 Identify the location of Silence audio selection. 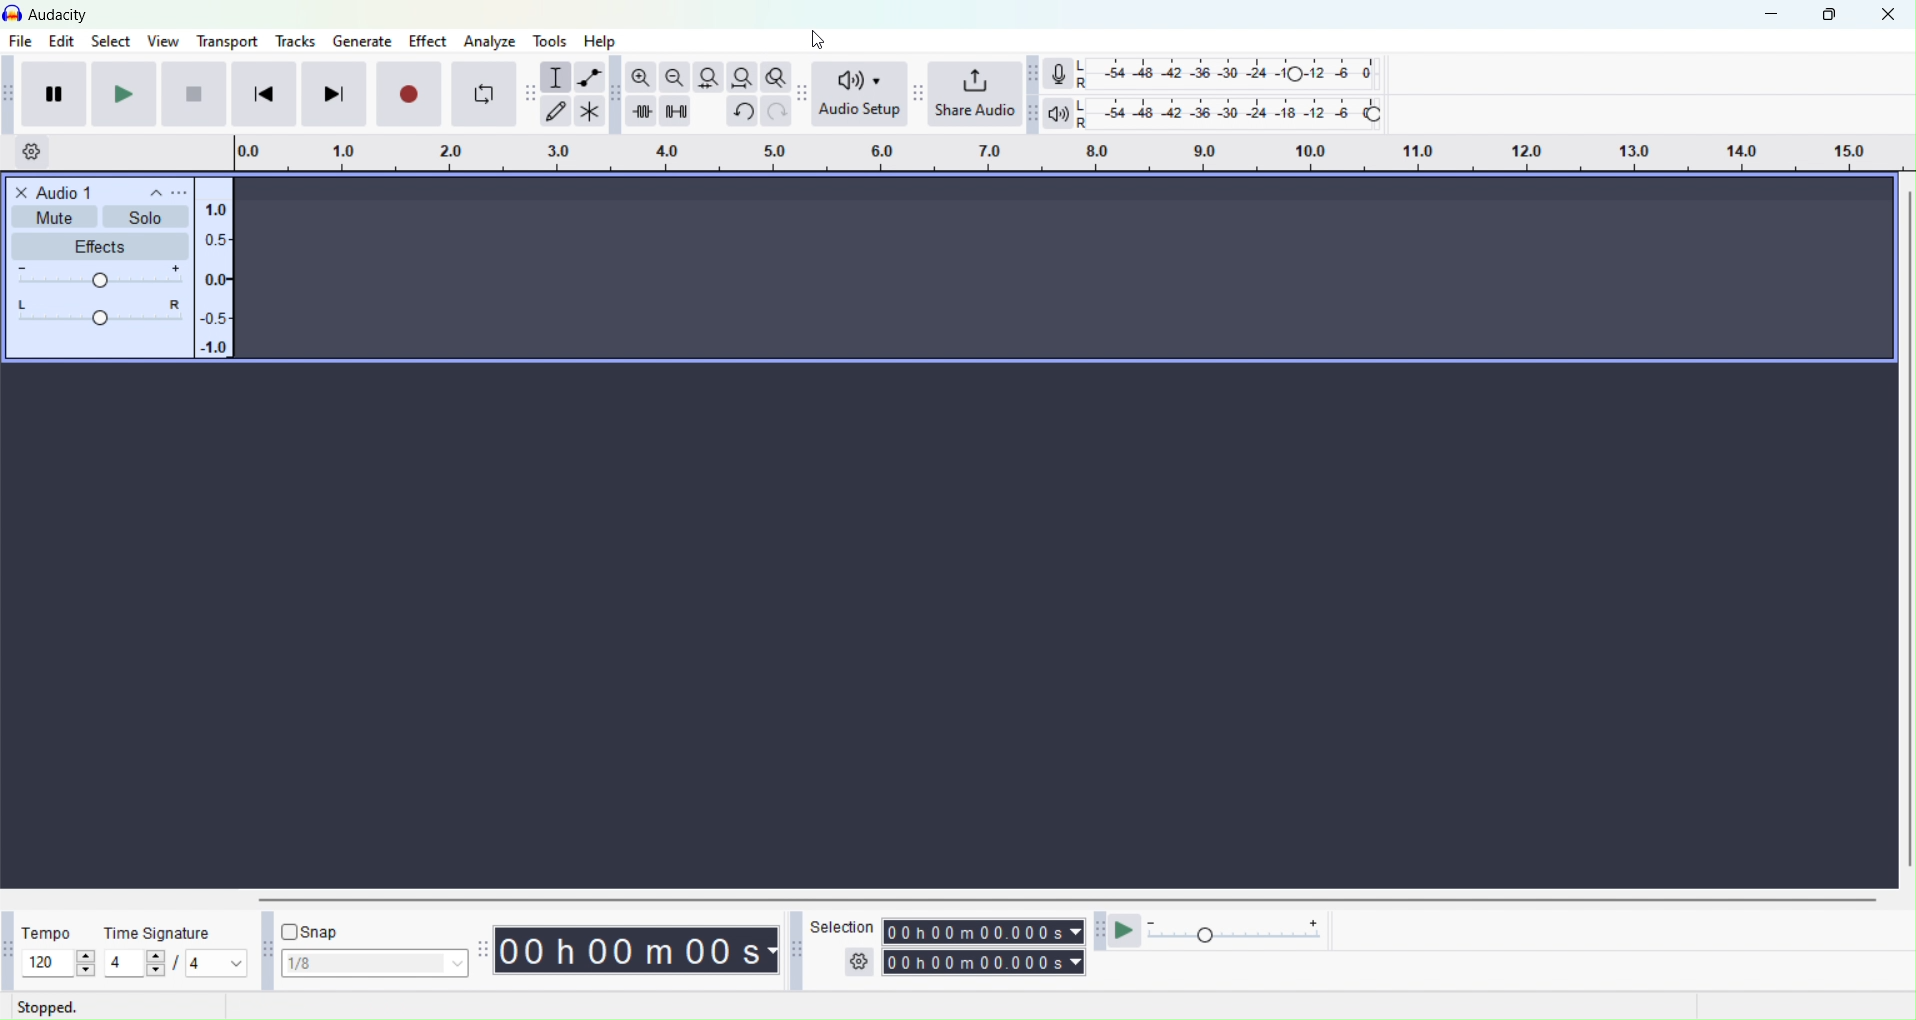
(677, 110).